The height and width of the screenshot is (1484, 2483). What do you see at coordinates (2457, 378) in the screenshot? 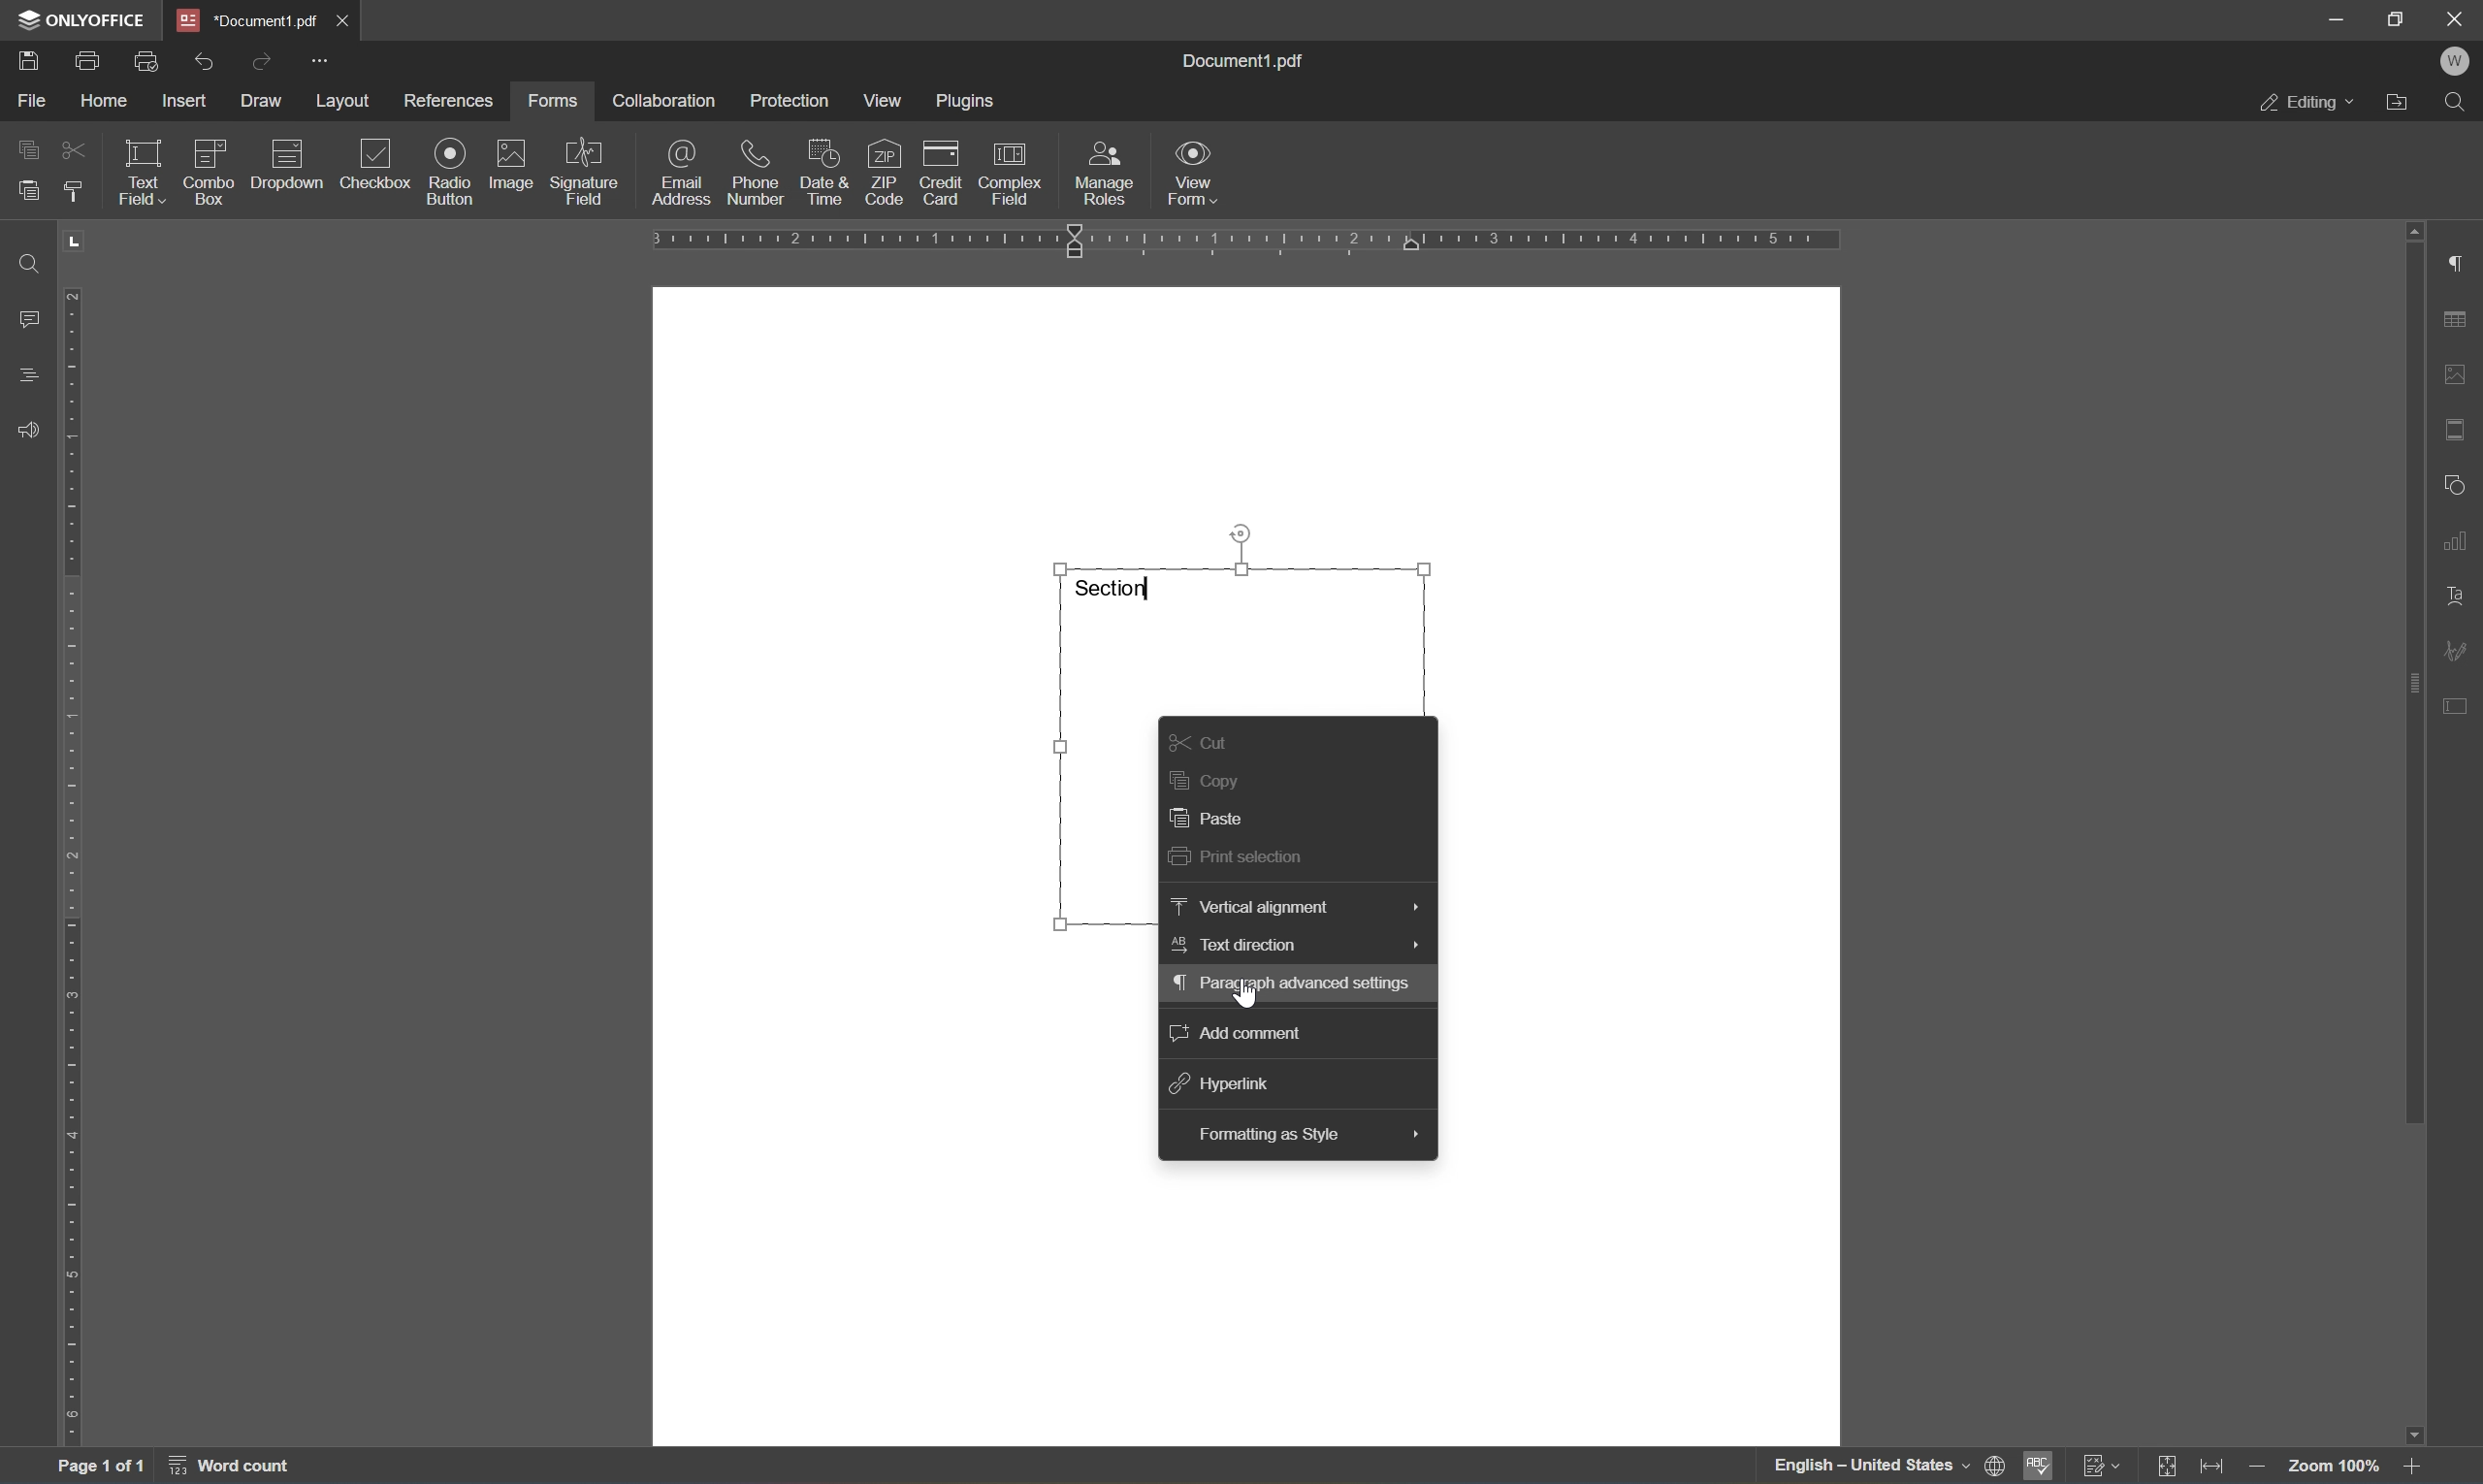
I see `image settings` at bounding box center [2457, 378].